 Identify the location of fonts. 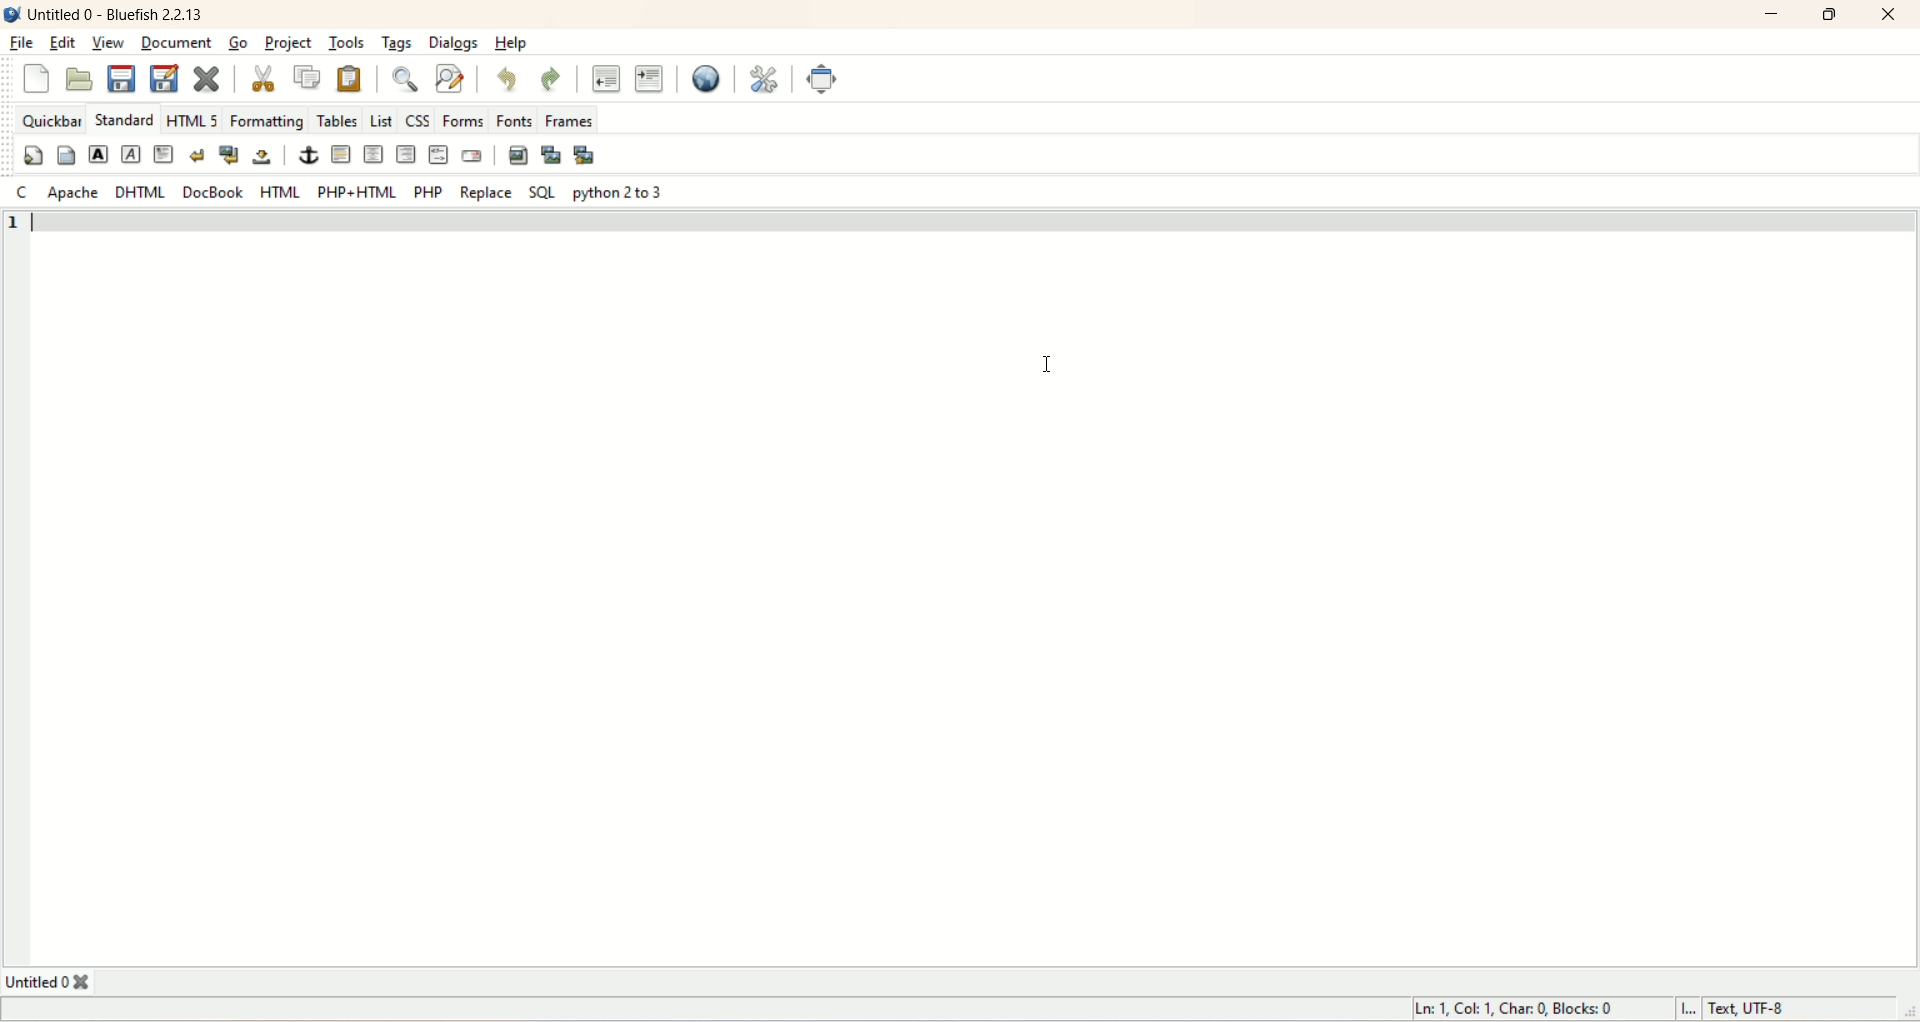
(514, 118).